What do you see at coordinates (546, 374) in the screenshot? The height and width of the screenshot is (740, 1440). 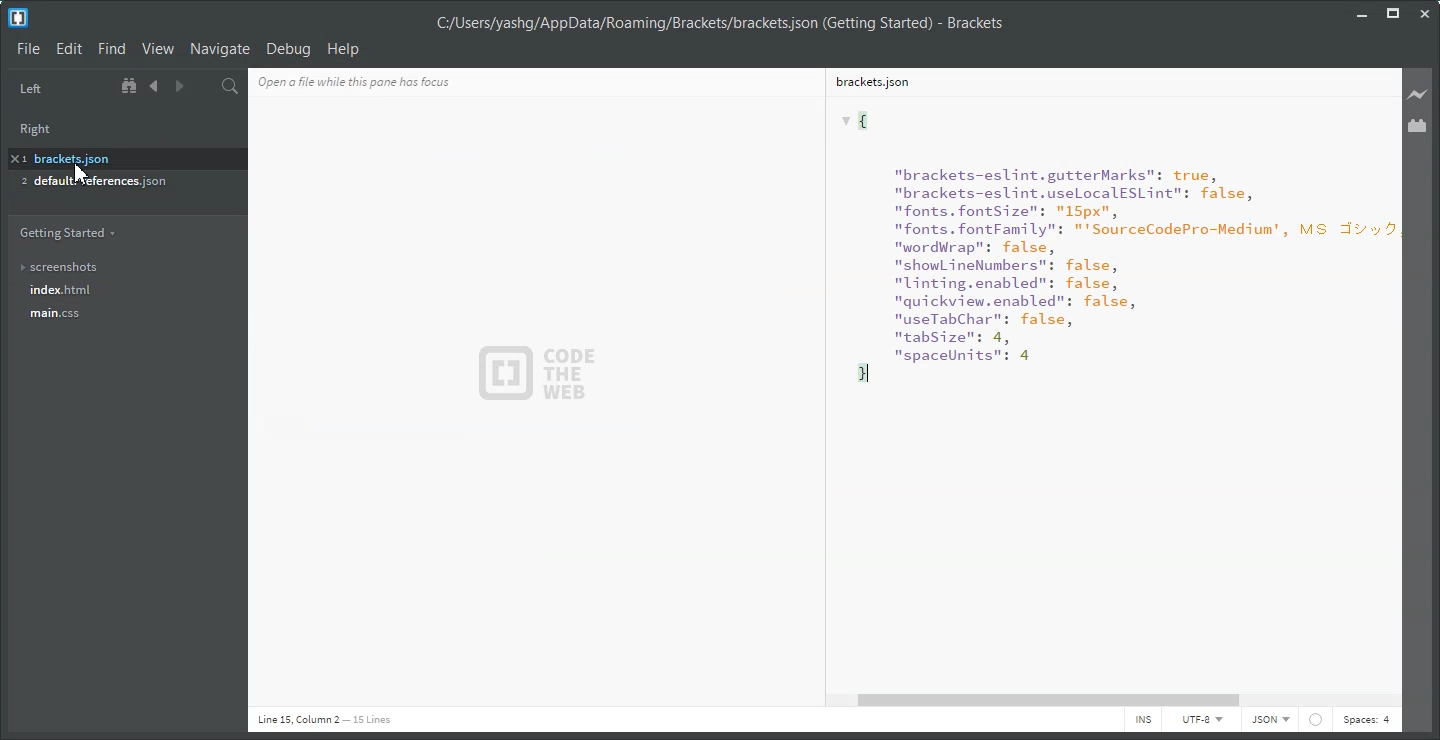 I see `image` at bounding box center [546, 374].